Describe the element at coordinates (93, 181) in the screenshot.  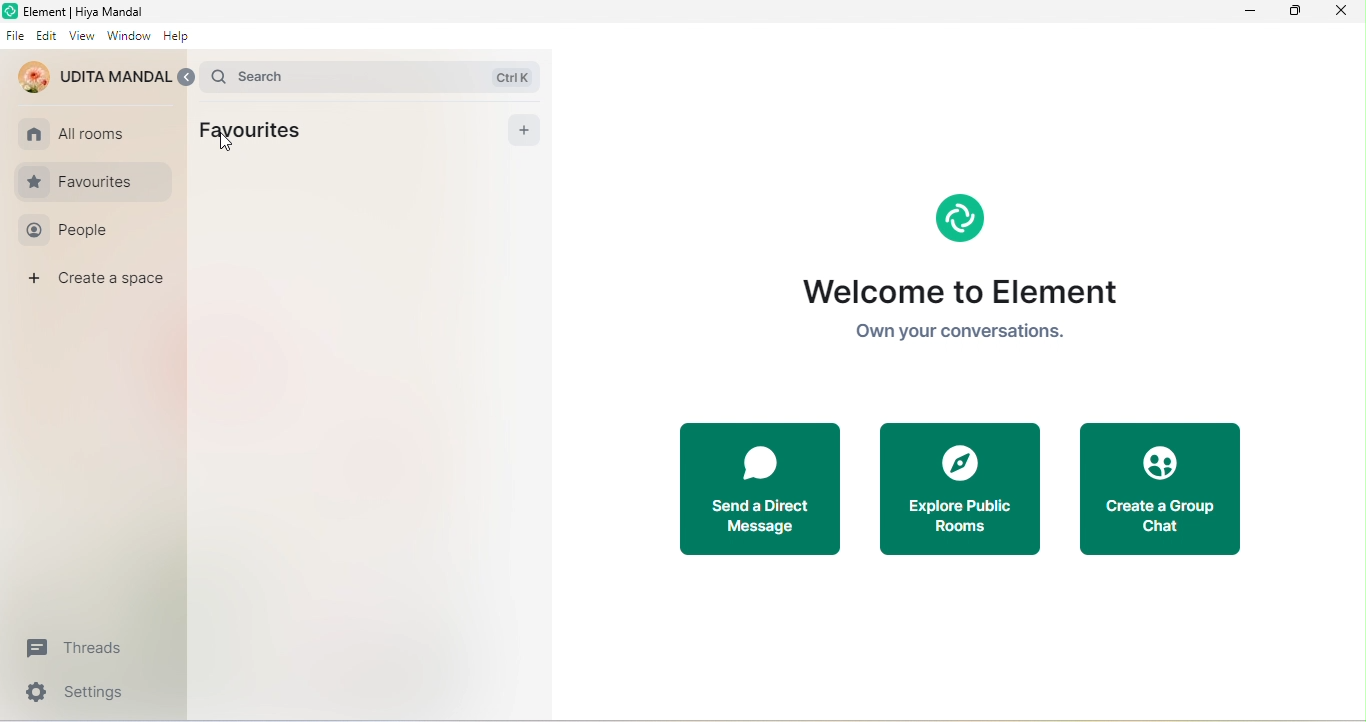
I see `favourites` at that location.